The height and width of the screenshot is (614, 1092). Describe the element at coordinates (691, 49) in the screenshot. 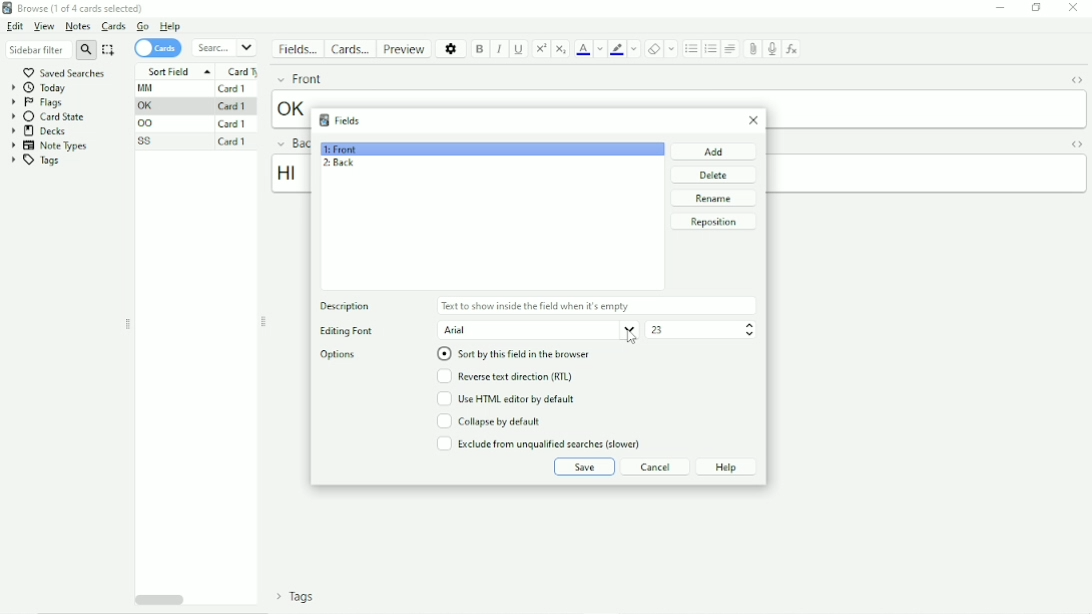

I see `Unordered list` at that location.